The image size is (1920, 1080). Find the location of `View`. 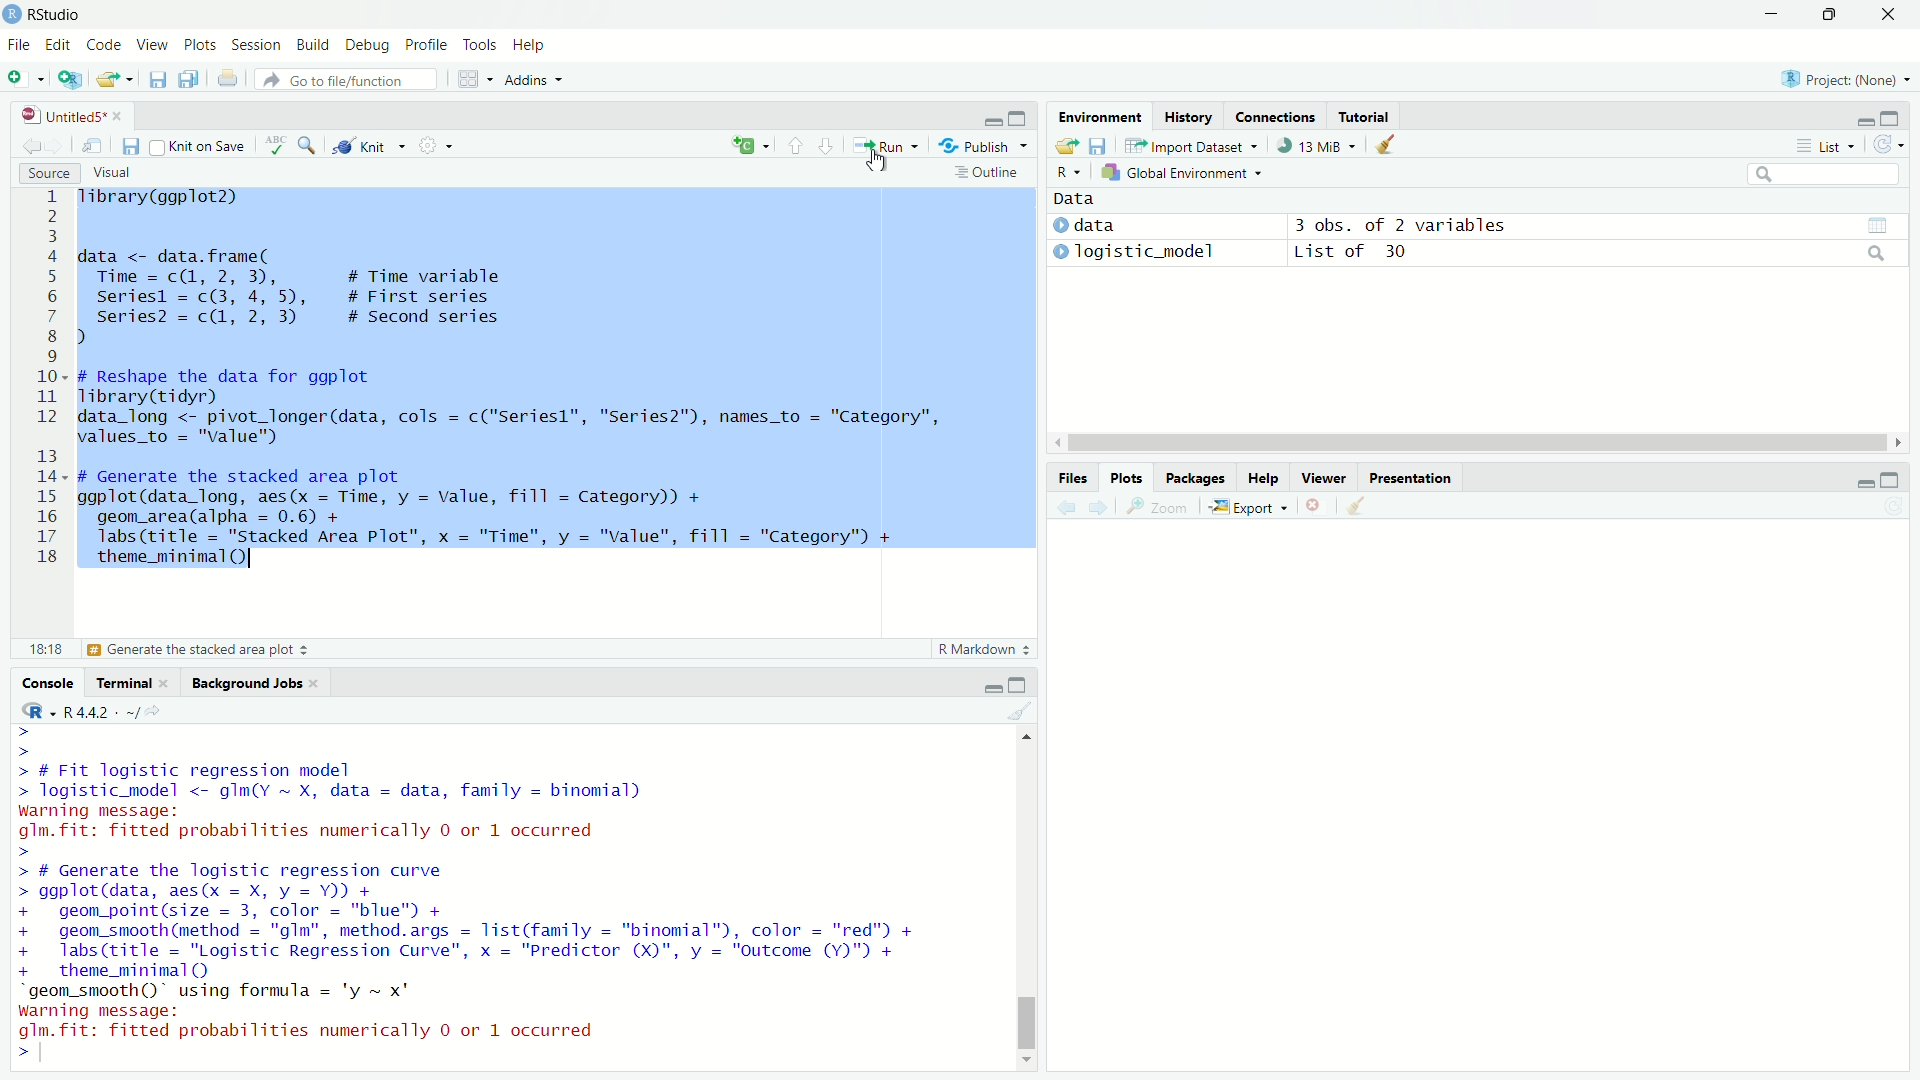

View is located at coordinates (152, 42).